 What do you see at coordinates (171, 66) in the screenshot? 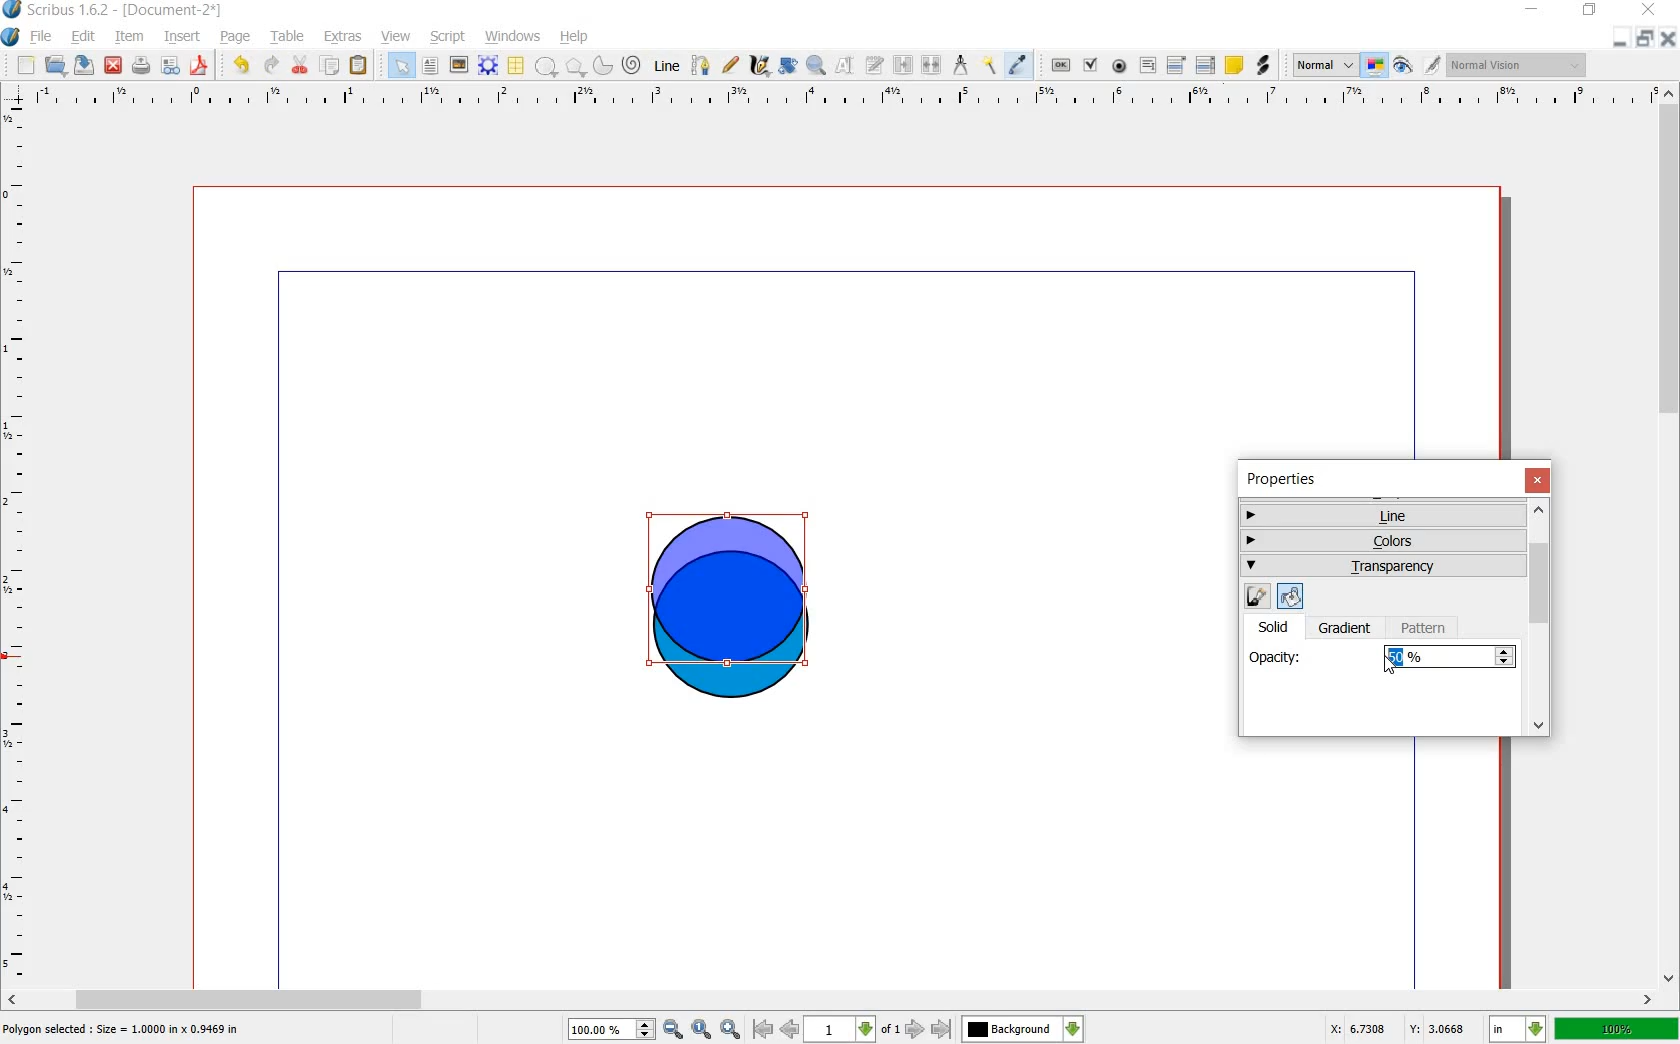
I see `preflight verifier` at bounding box center [171, 66].